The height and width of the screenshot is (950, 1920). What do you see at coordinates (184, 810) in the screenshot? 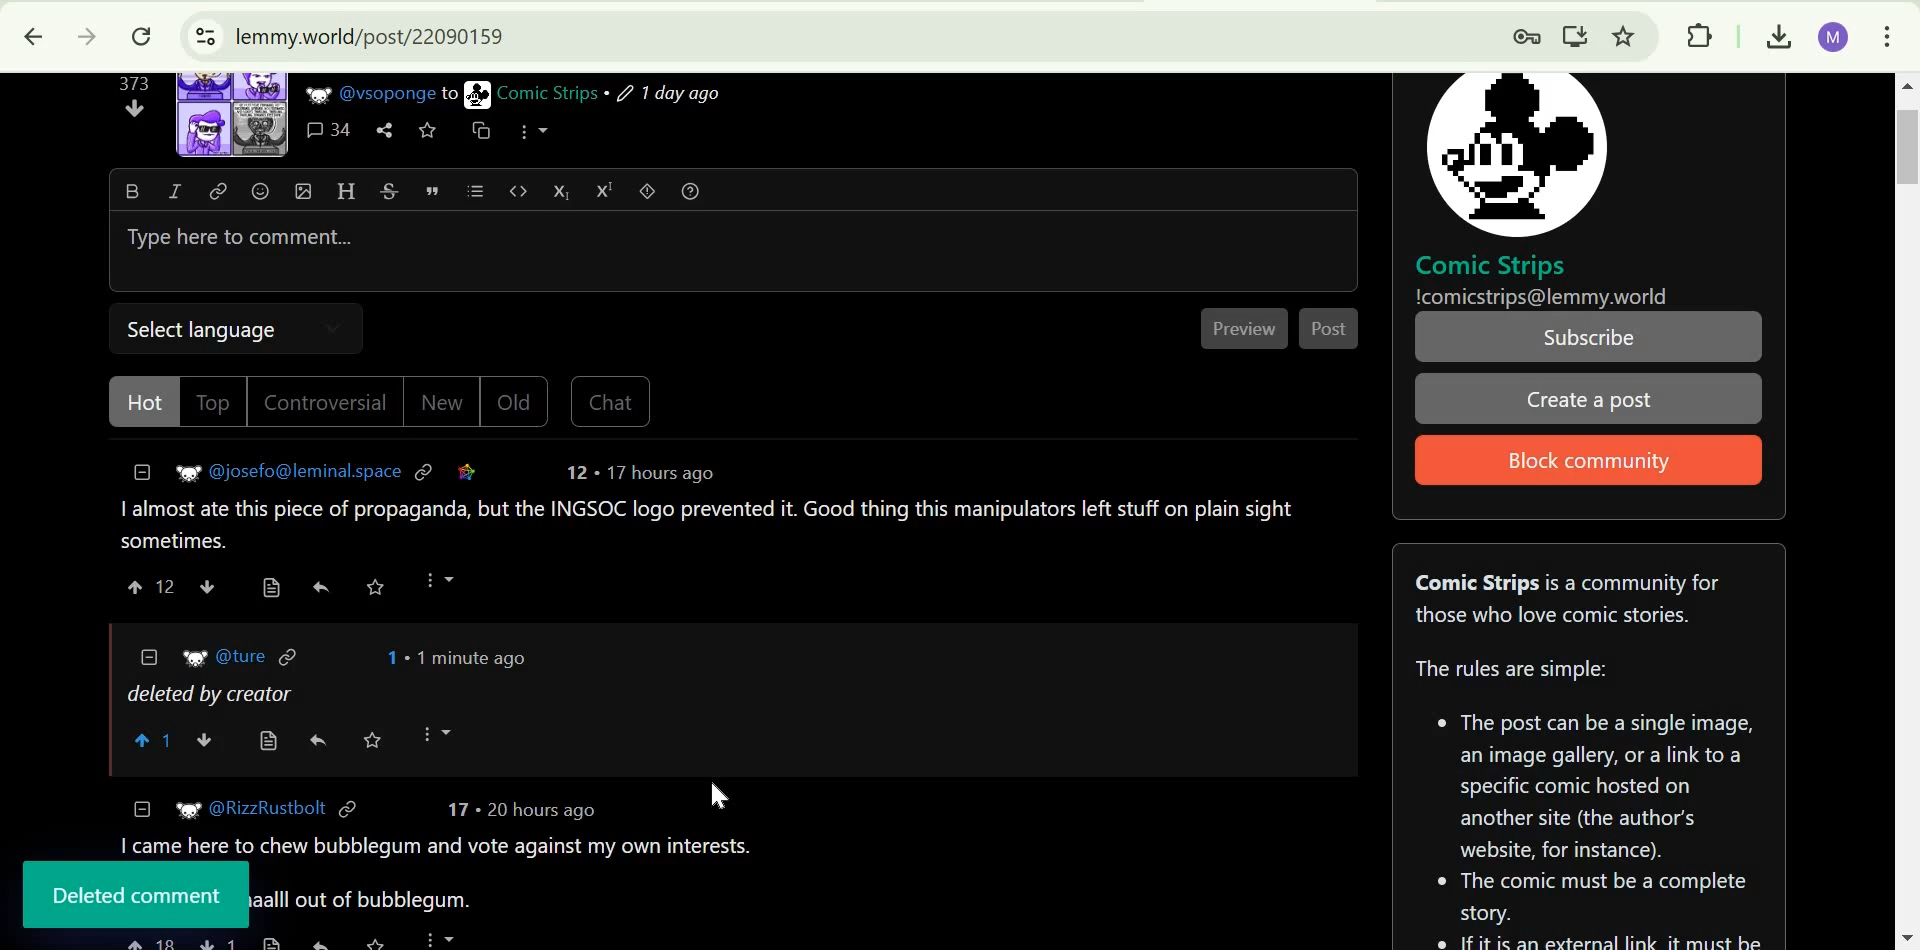
I see `picture` at bounding box center [184, 810].